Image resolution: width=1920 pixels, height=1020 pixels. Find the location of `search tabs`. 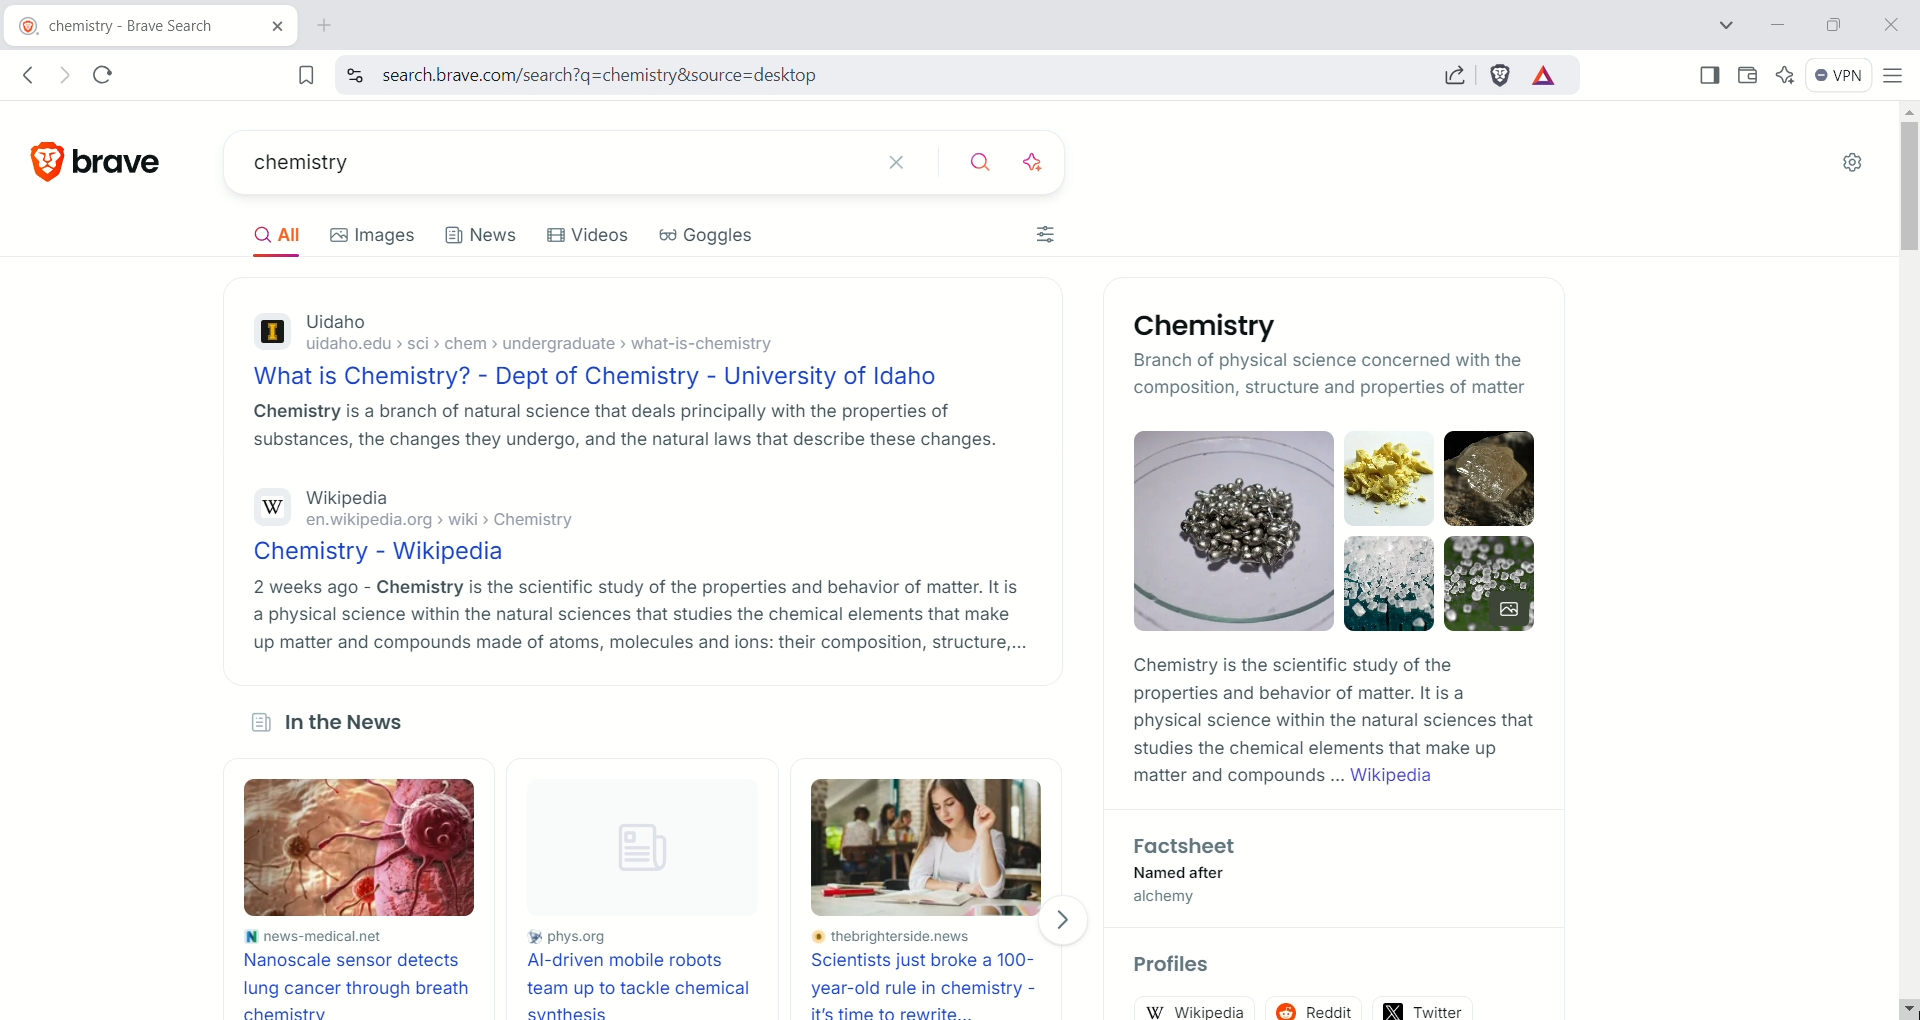

search tabs is located at coordinates (1730, 25).